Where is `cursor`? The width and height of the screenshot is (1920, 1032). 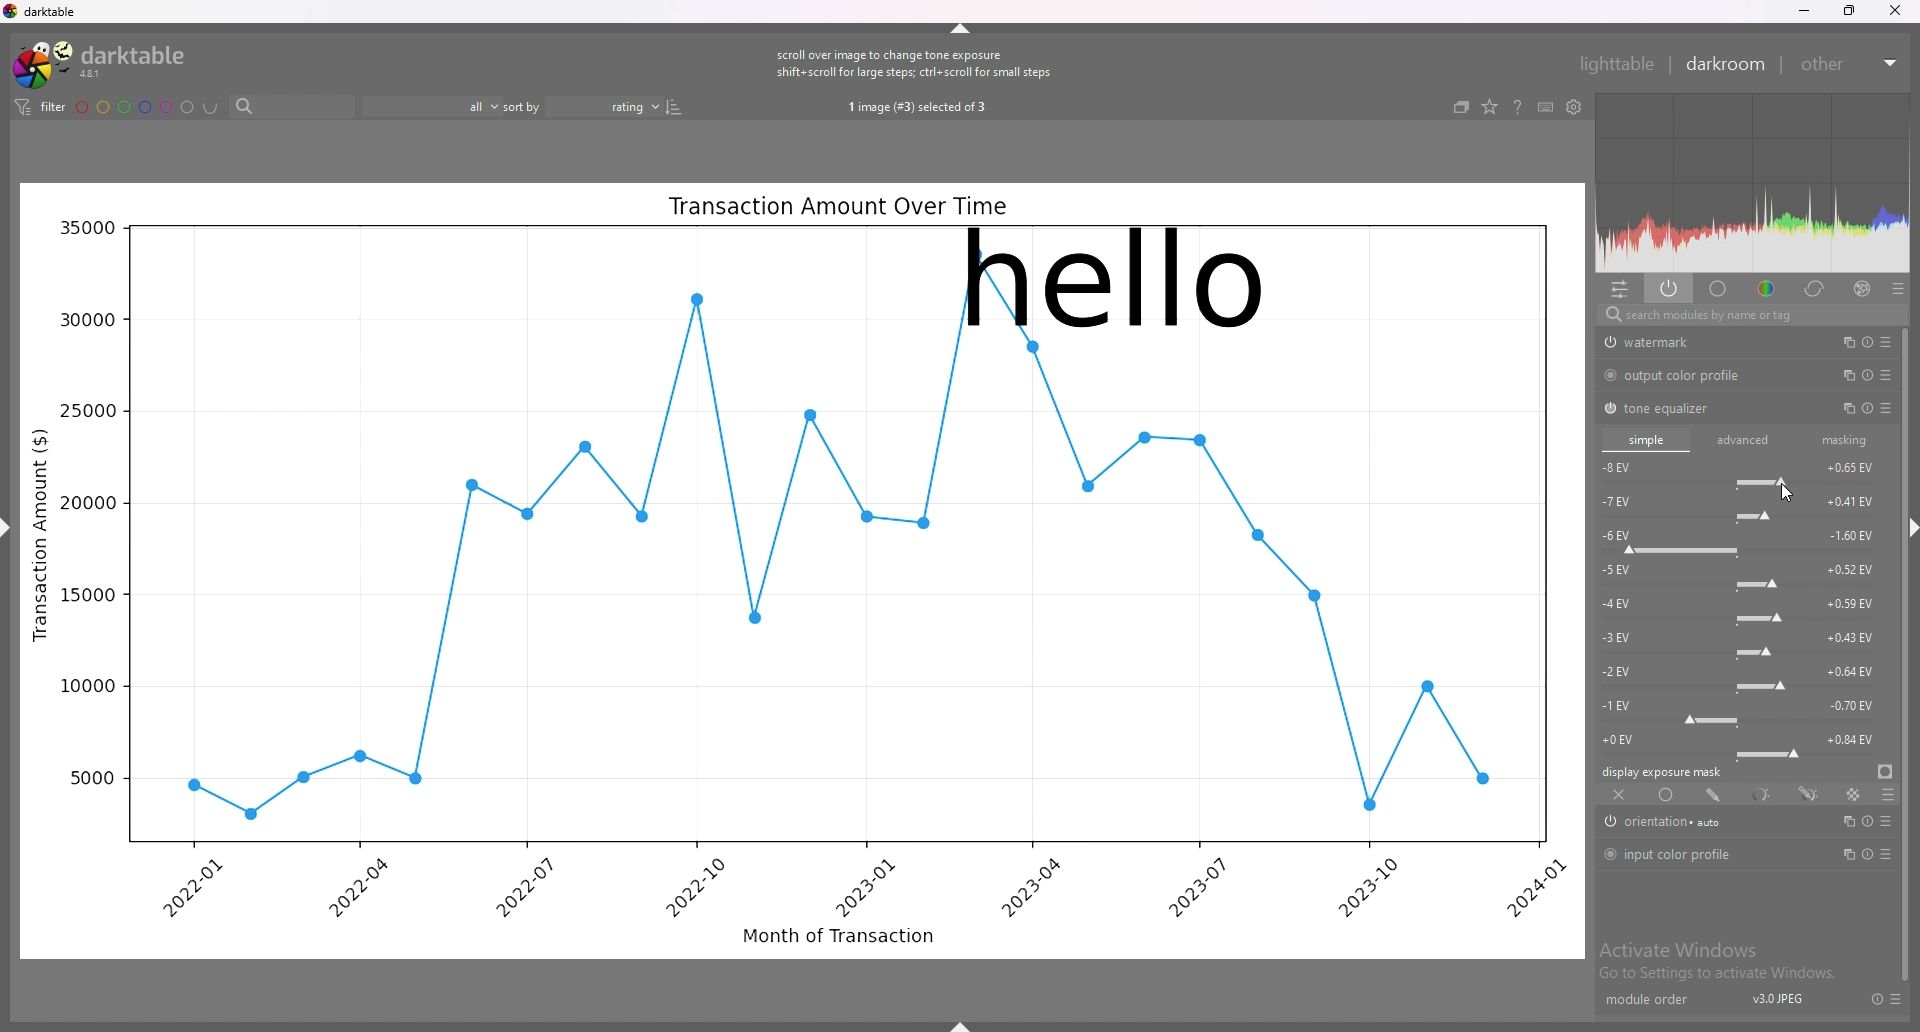
cursor is located at coordinates (1785, 493).